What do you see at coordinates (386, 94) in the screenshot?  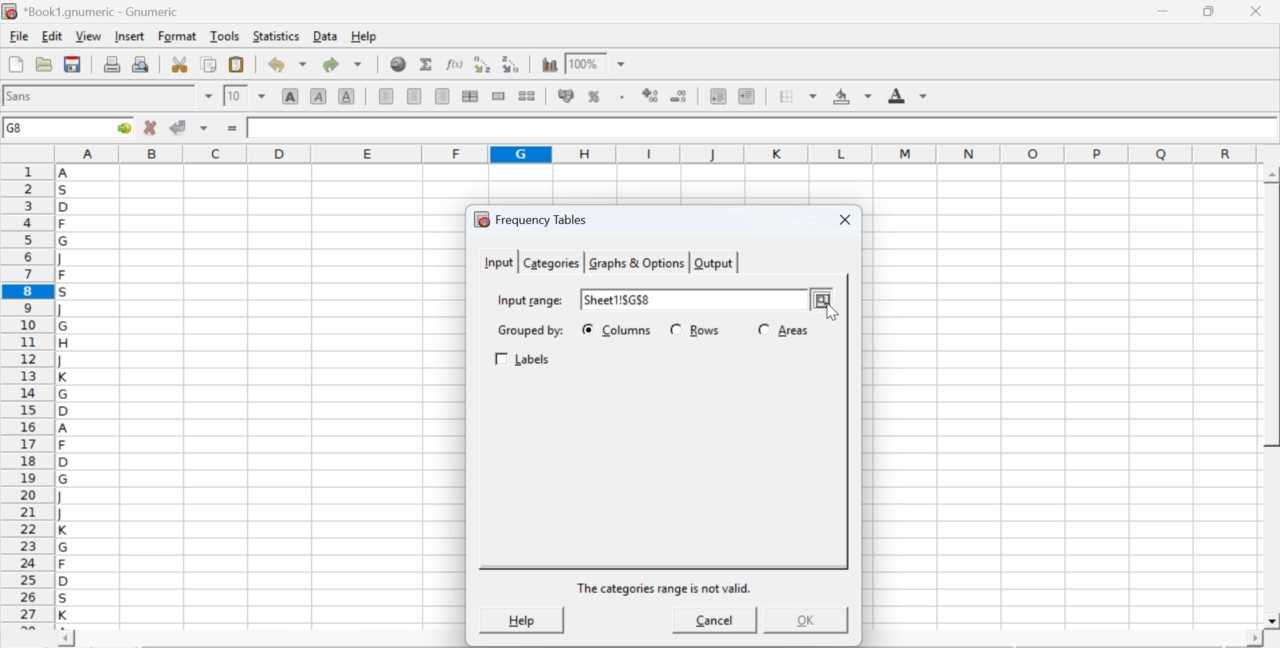 I see `align left` at bounding box center [386, 94].